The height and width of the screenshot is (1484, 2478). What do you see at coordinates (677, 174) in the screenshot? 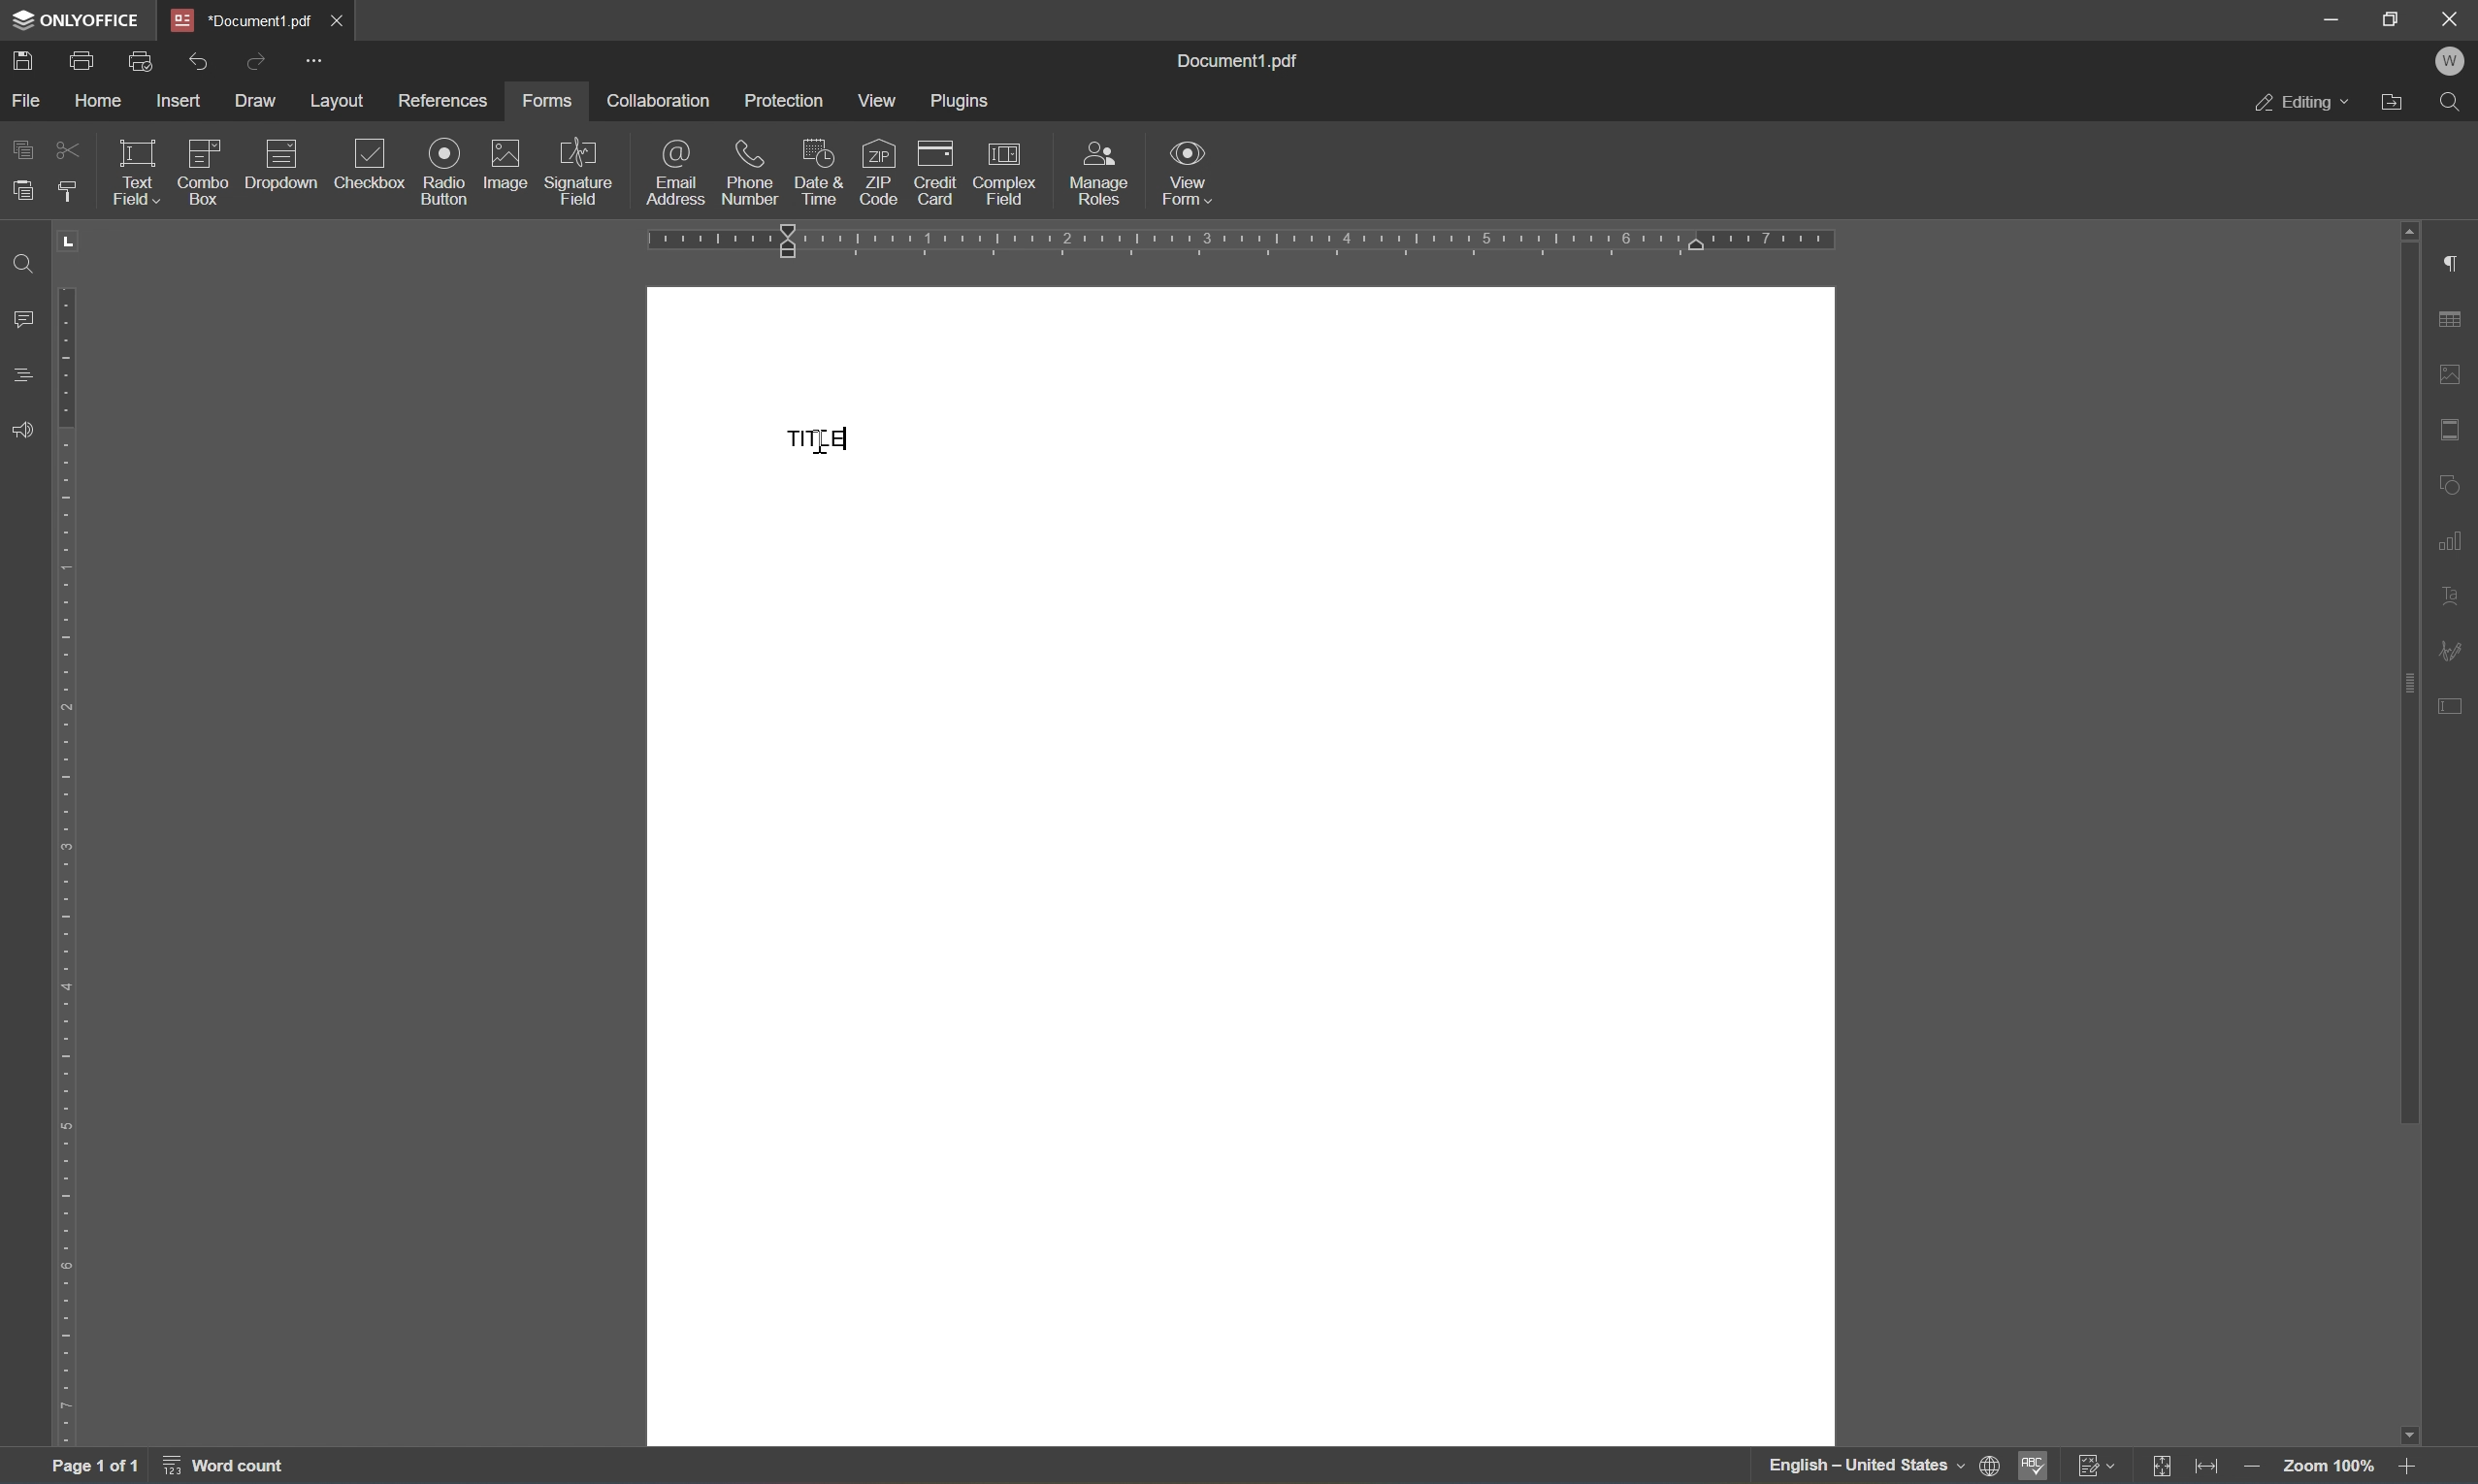
I see `email address` at bounding box center [677, 174].